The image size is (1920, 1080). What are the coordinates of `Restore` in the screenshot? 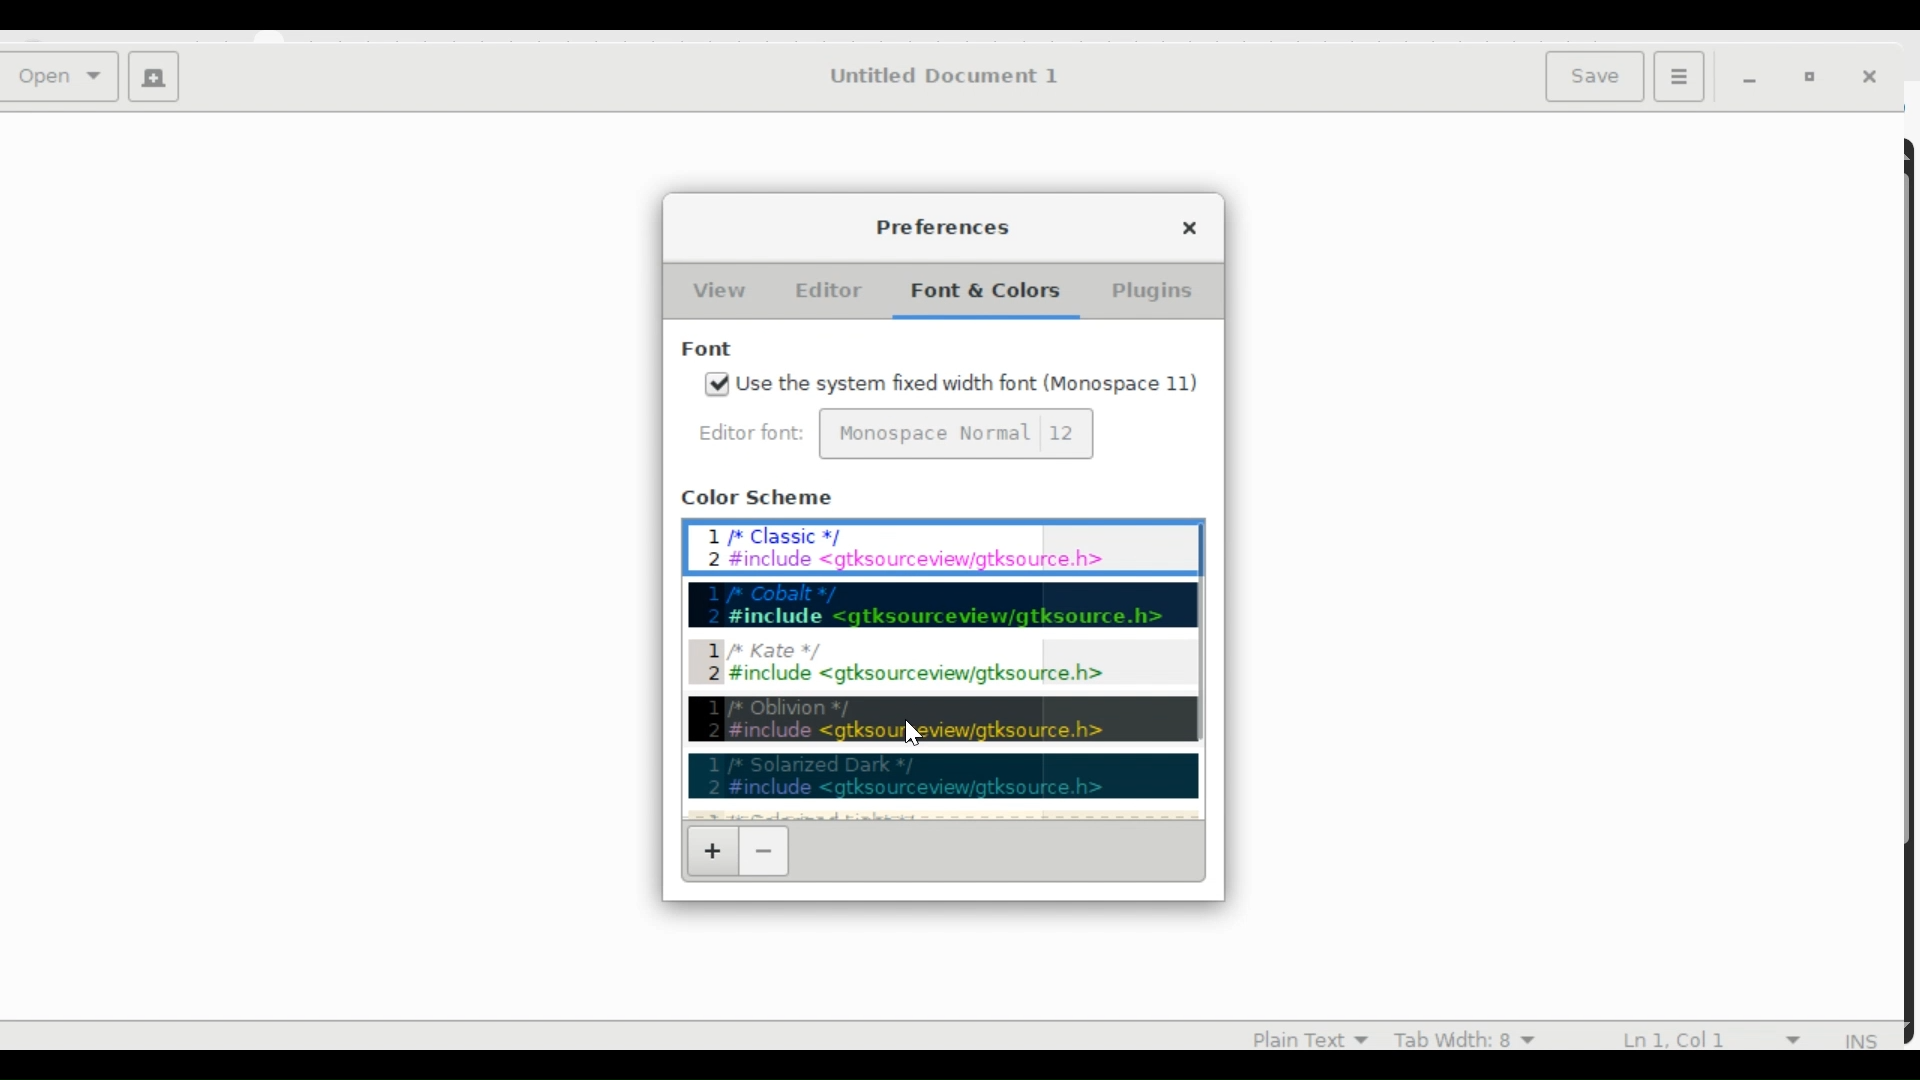 It's located at (1814, 78).